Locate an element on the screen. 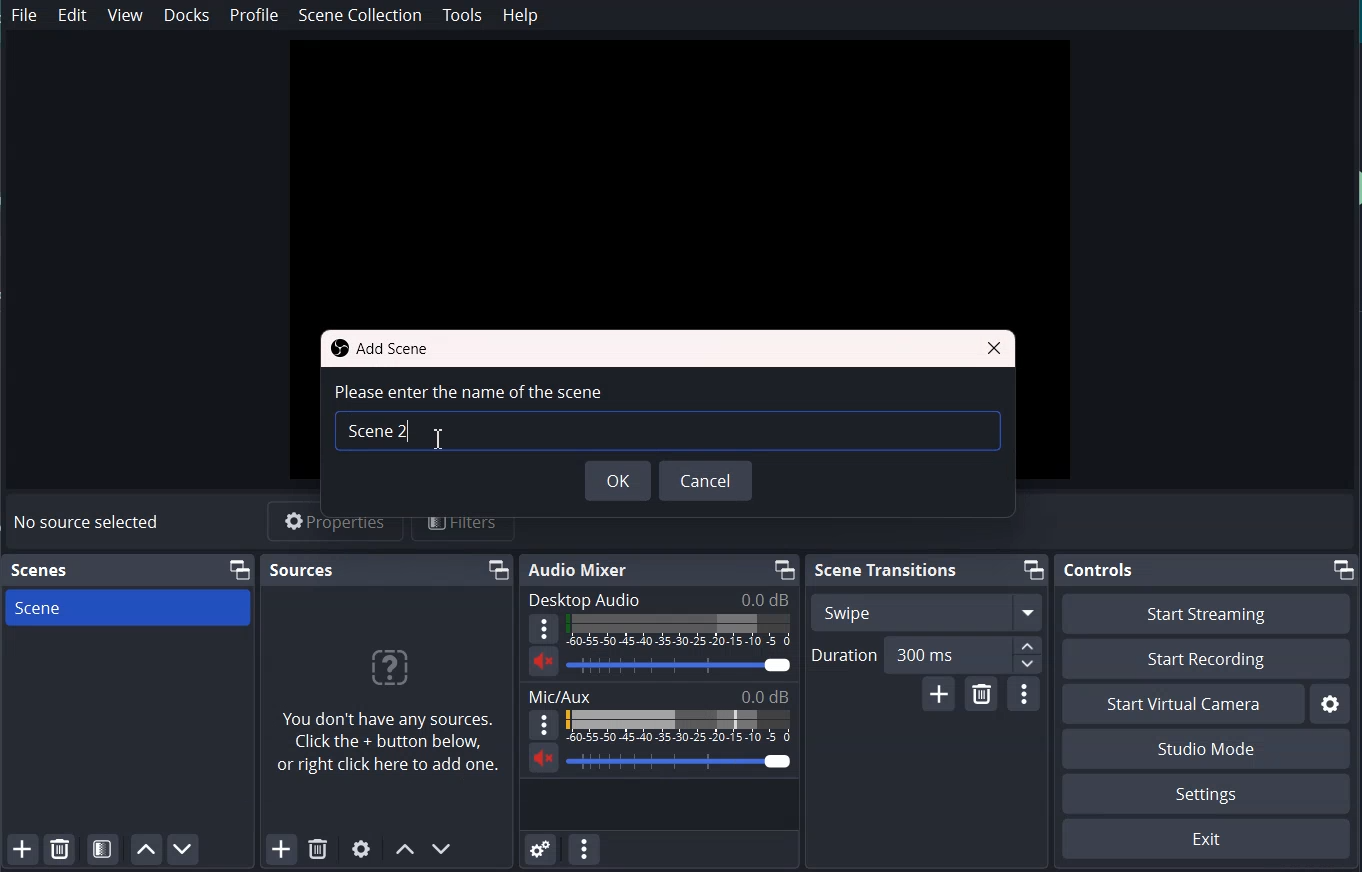  Controls is located at coordinates (1101, 570).